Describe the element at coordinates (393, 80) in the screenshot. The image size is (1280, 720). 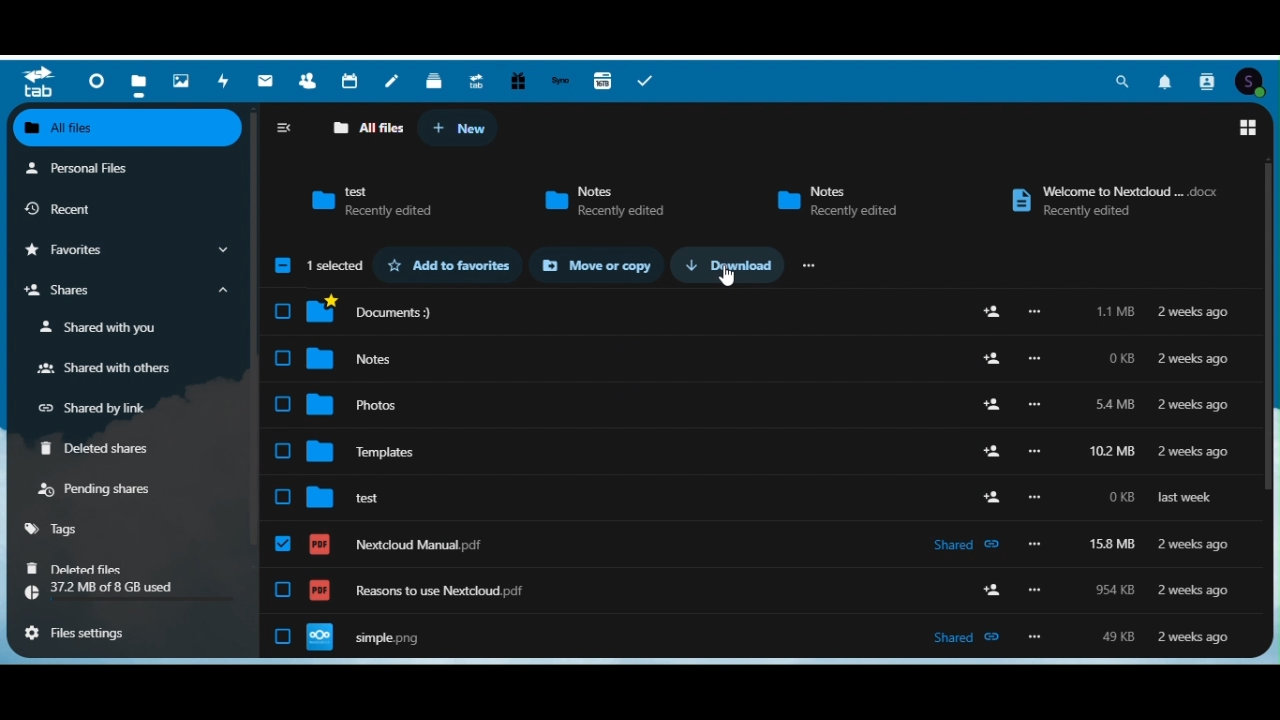
I see `Notes` at that location.